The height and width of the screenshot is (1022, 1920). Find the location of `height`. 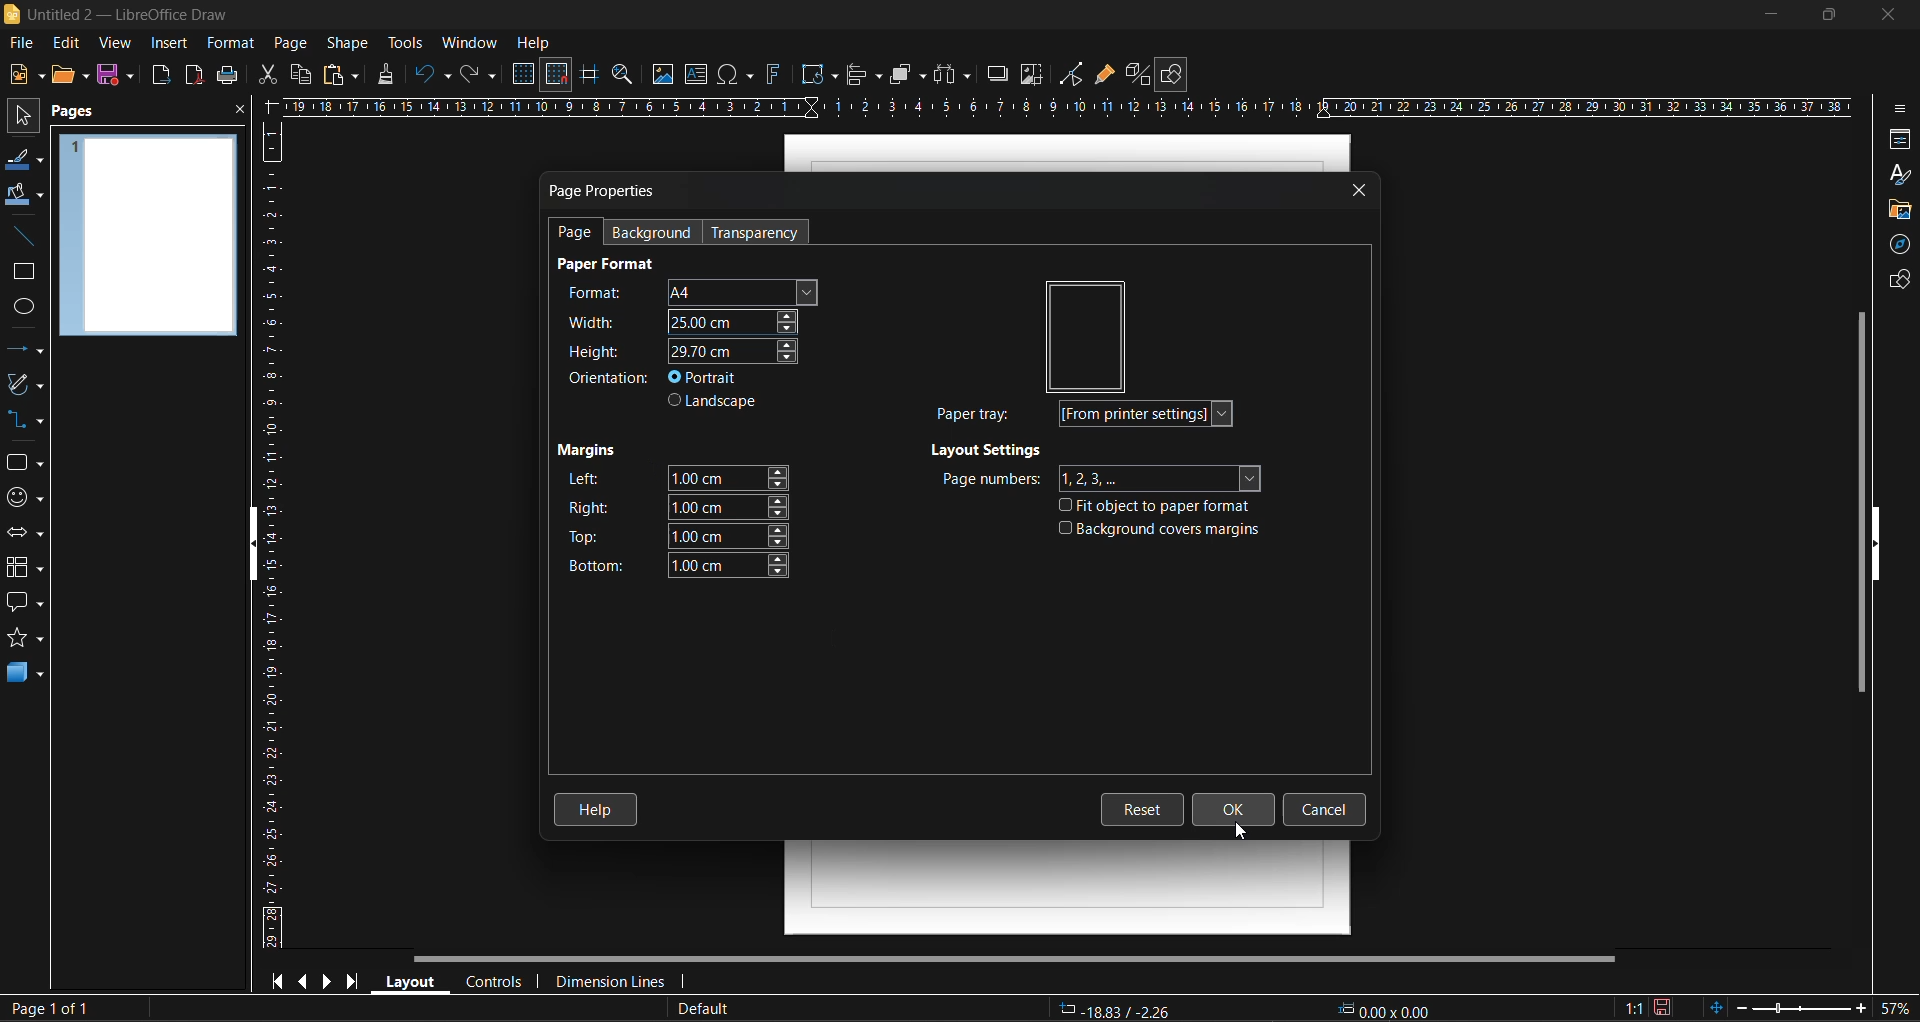

height is located at coordinates (677, 351).